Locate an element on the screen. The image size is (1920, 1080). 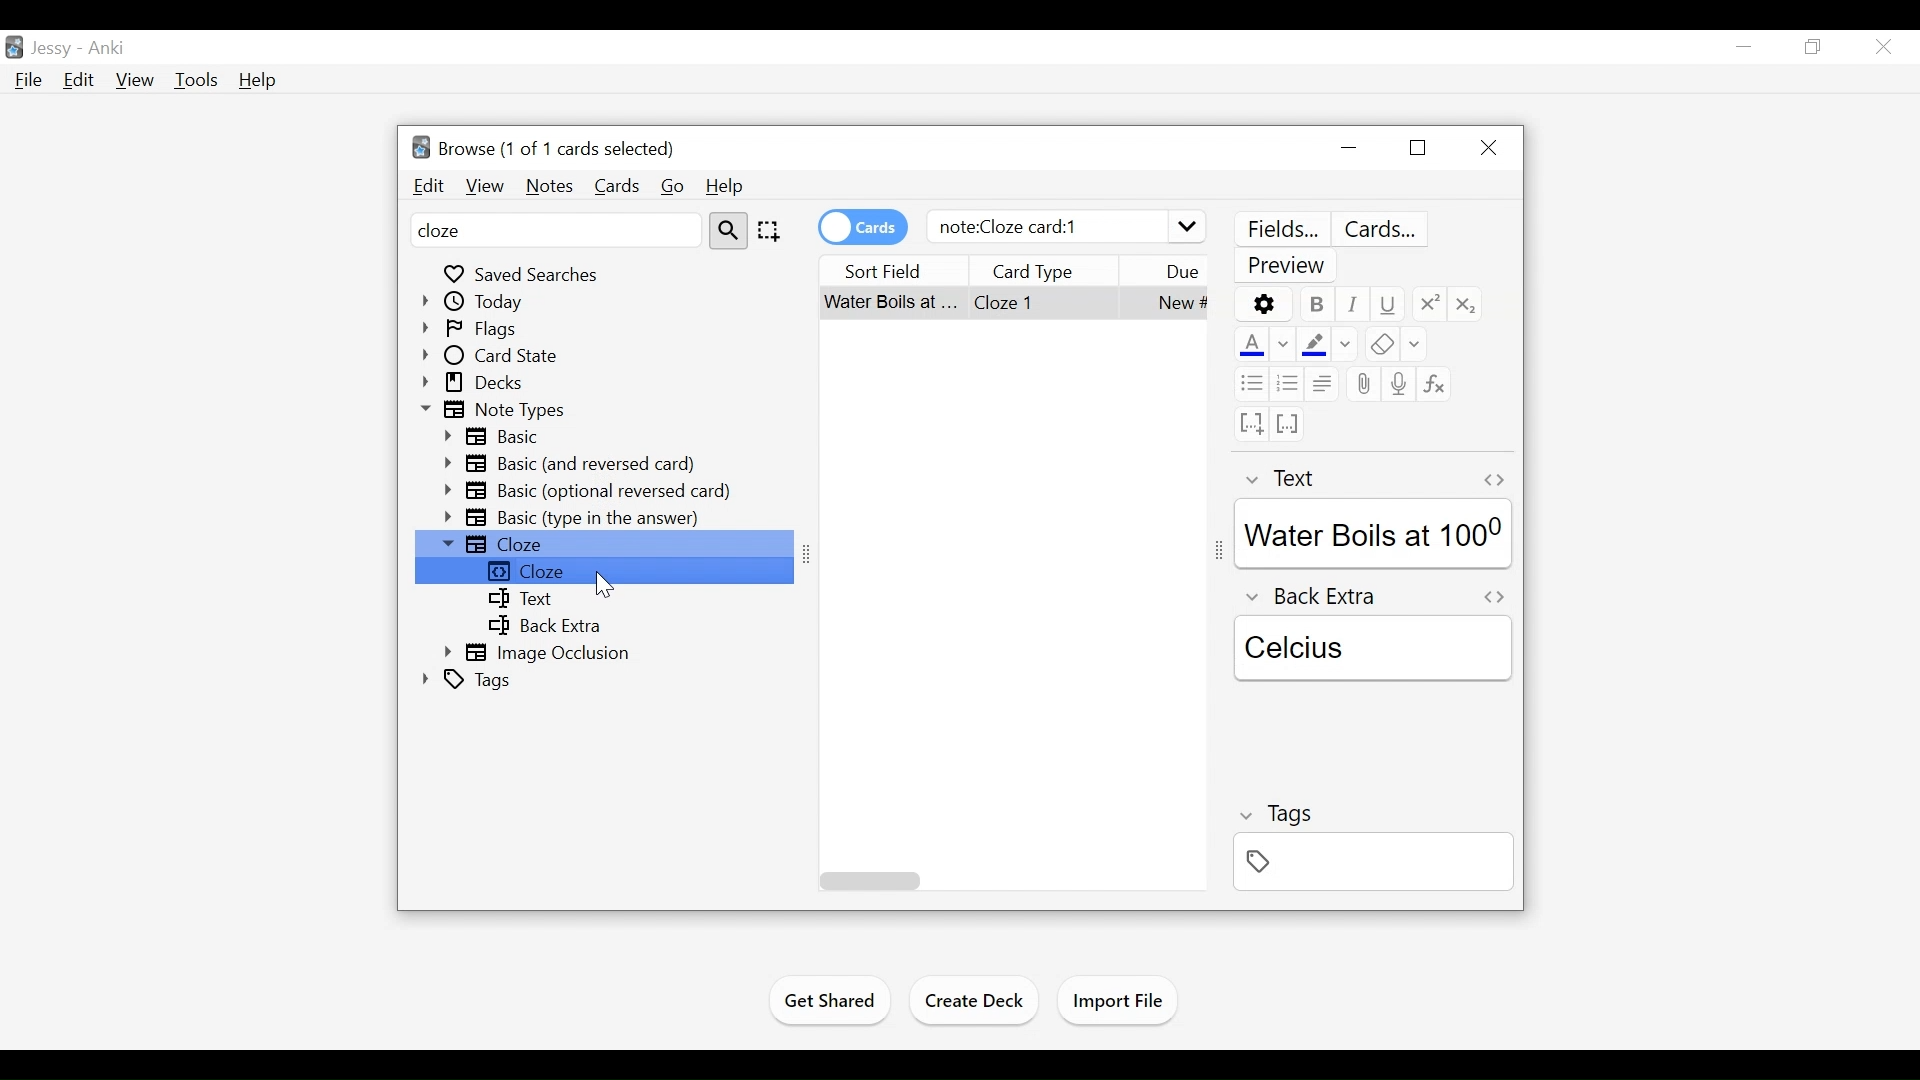
Basic (and Reversed card) is located at coordinates (577, 464).